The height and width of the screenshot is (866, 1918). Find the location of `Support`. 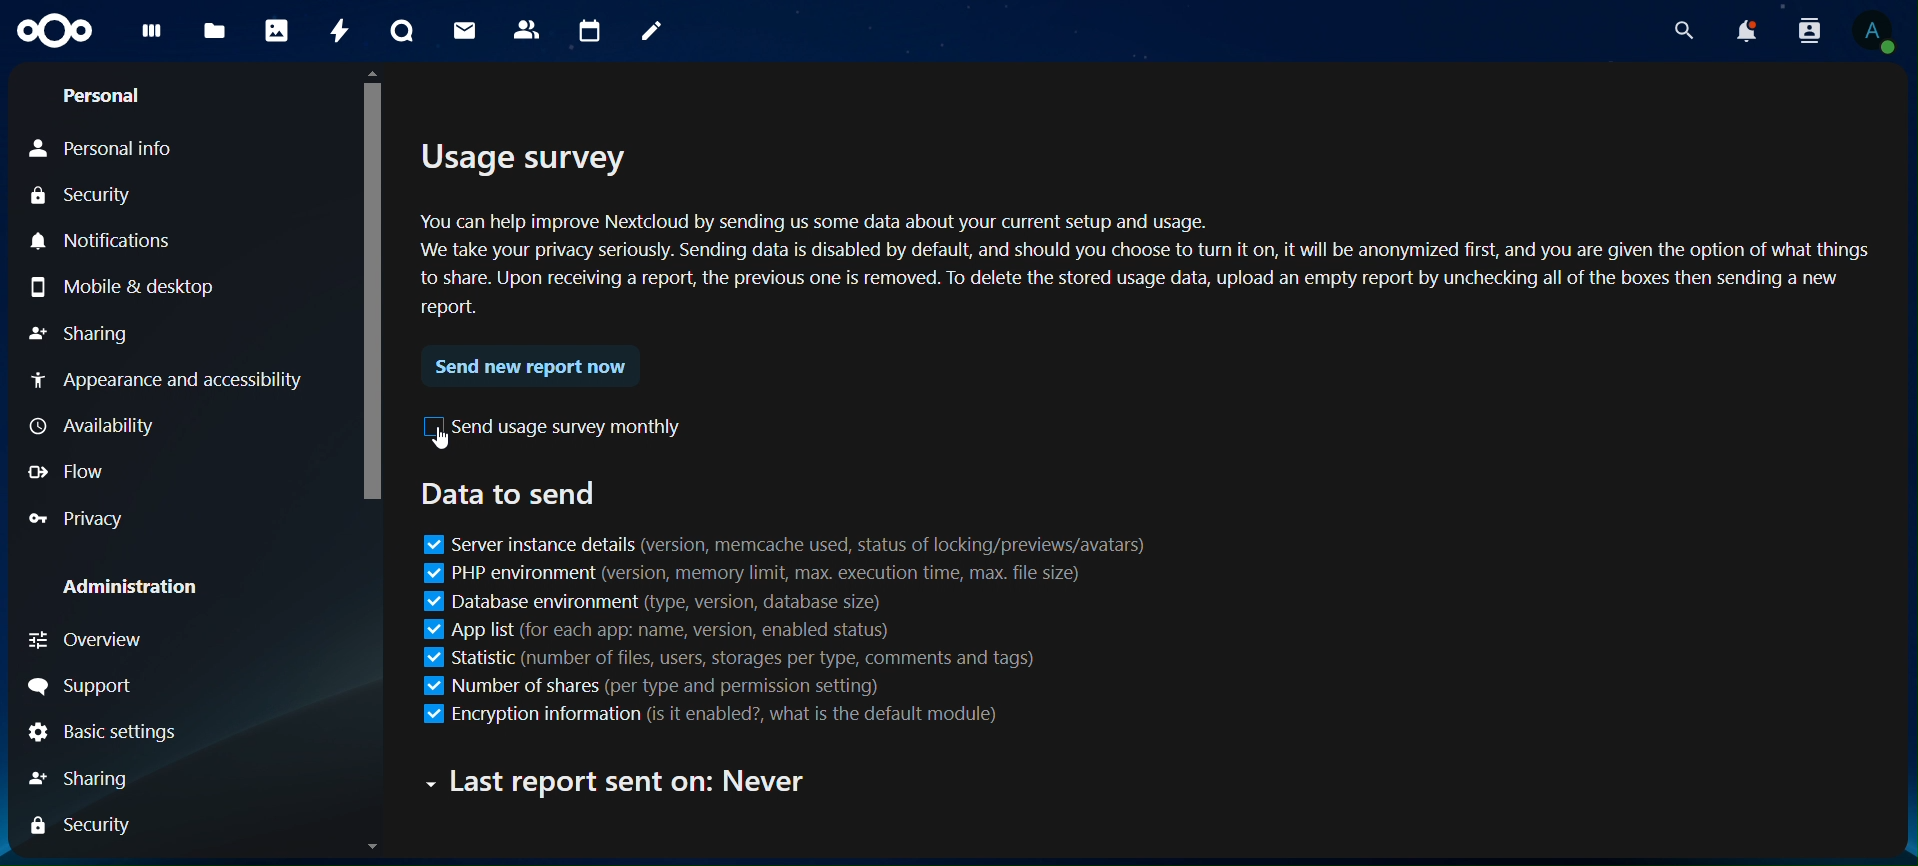

Support is located at coordinates (83, 687).